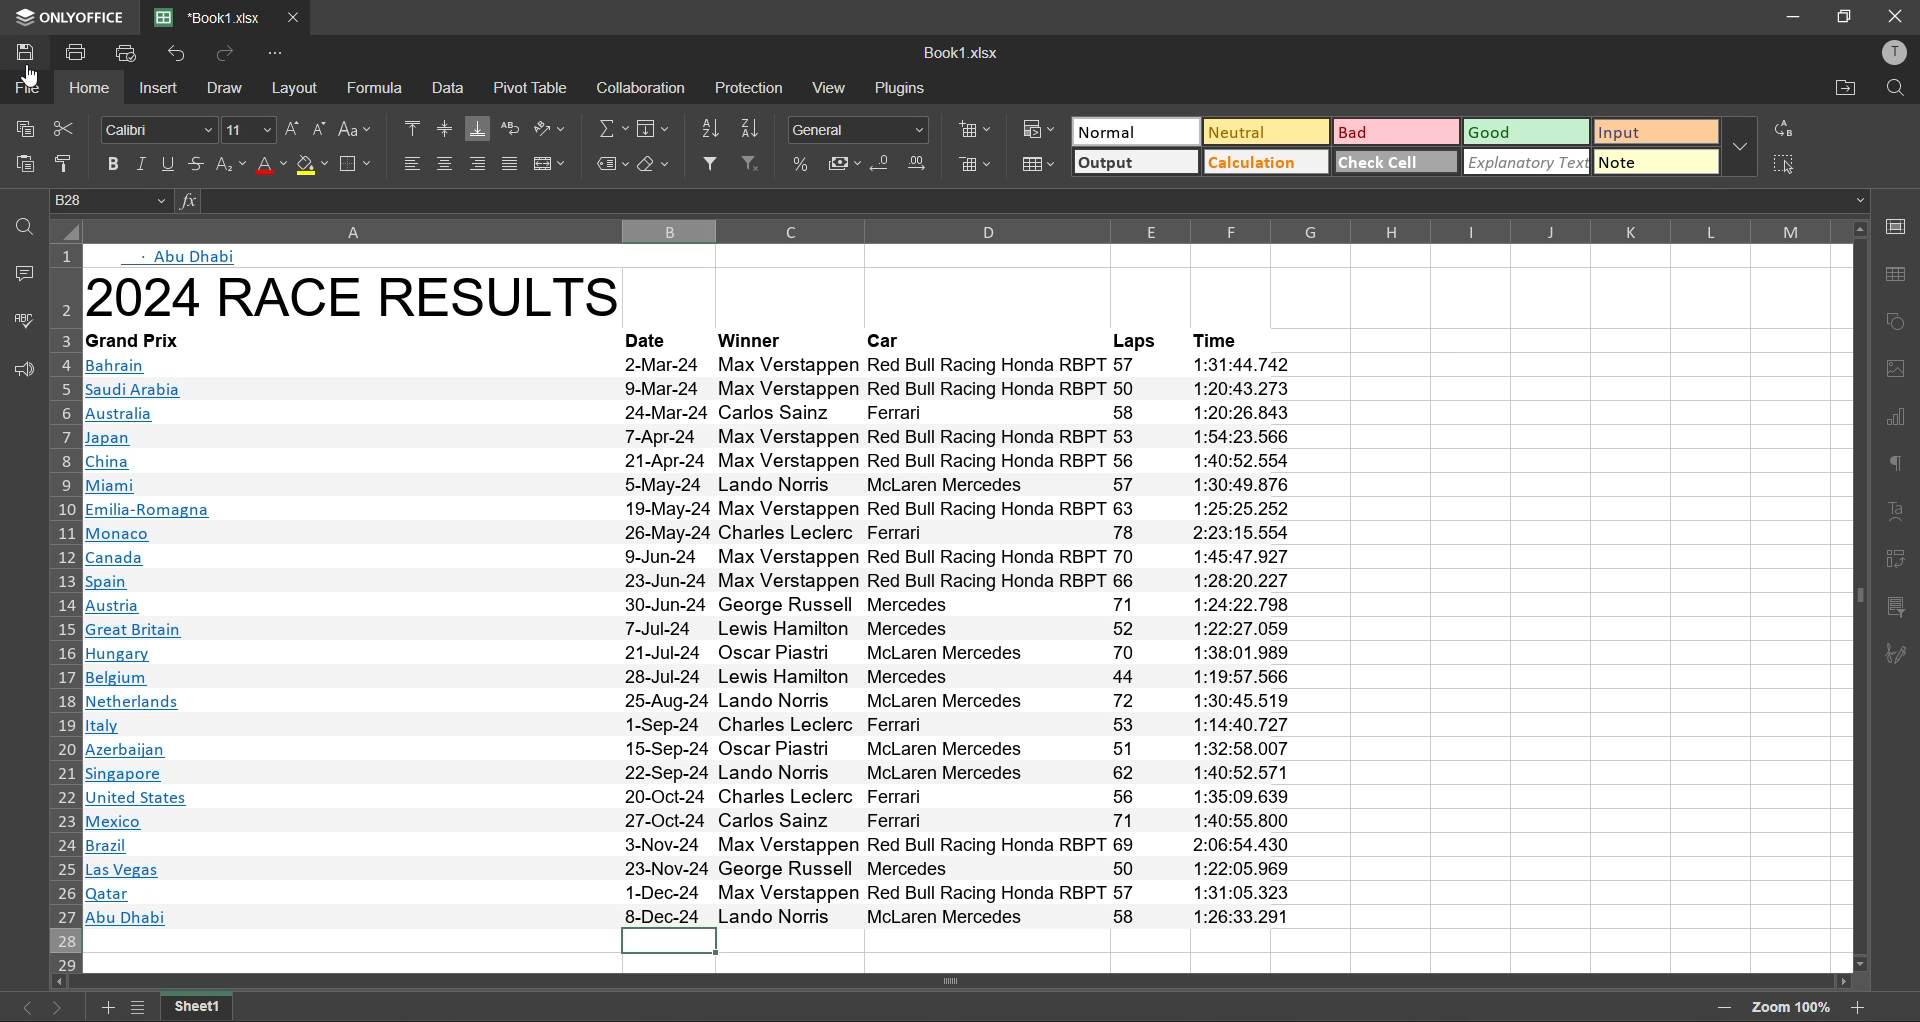 Image resolution: width=1920 pixels, height=1022 pixels. I want to click on Mexico 27-Oct-24 Carlos Sainz Ferrari 71 1:40:55.800, so click(689, 824).